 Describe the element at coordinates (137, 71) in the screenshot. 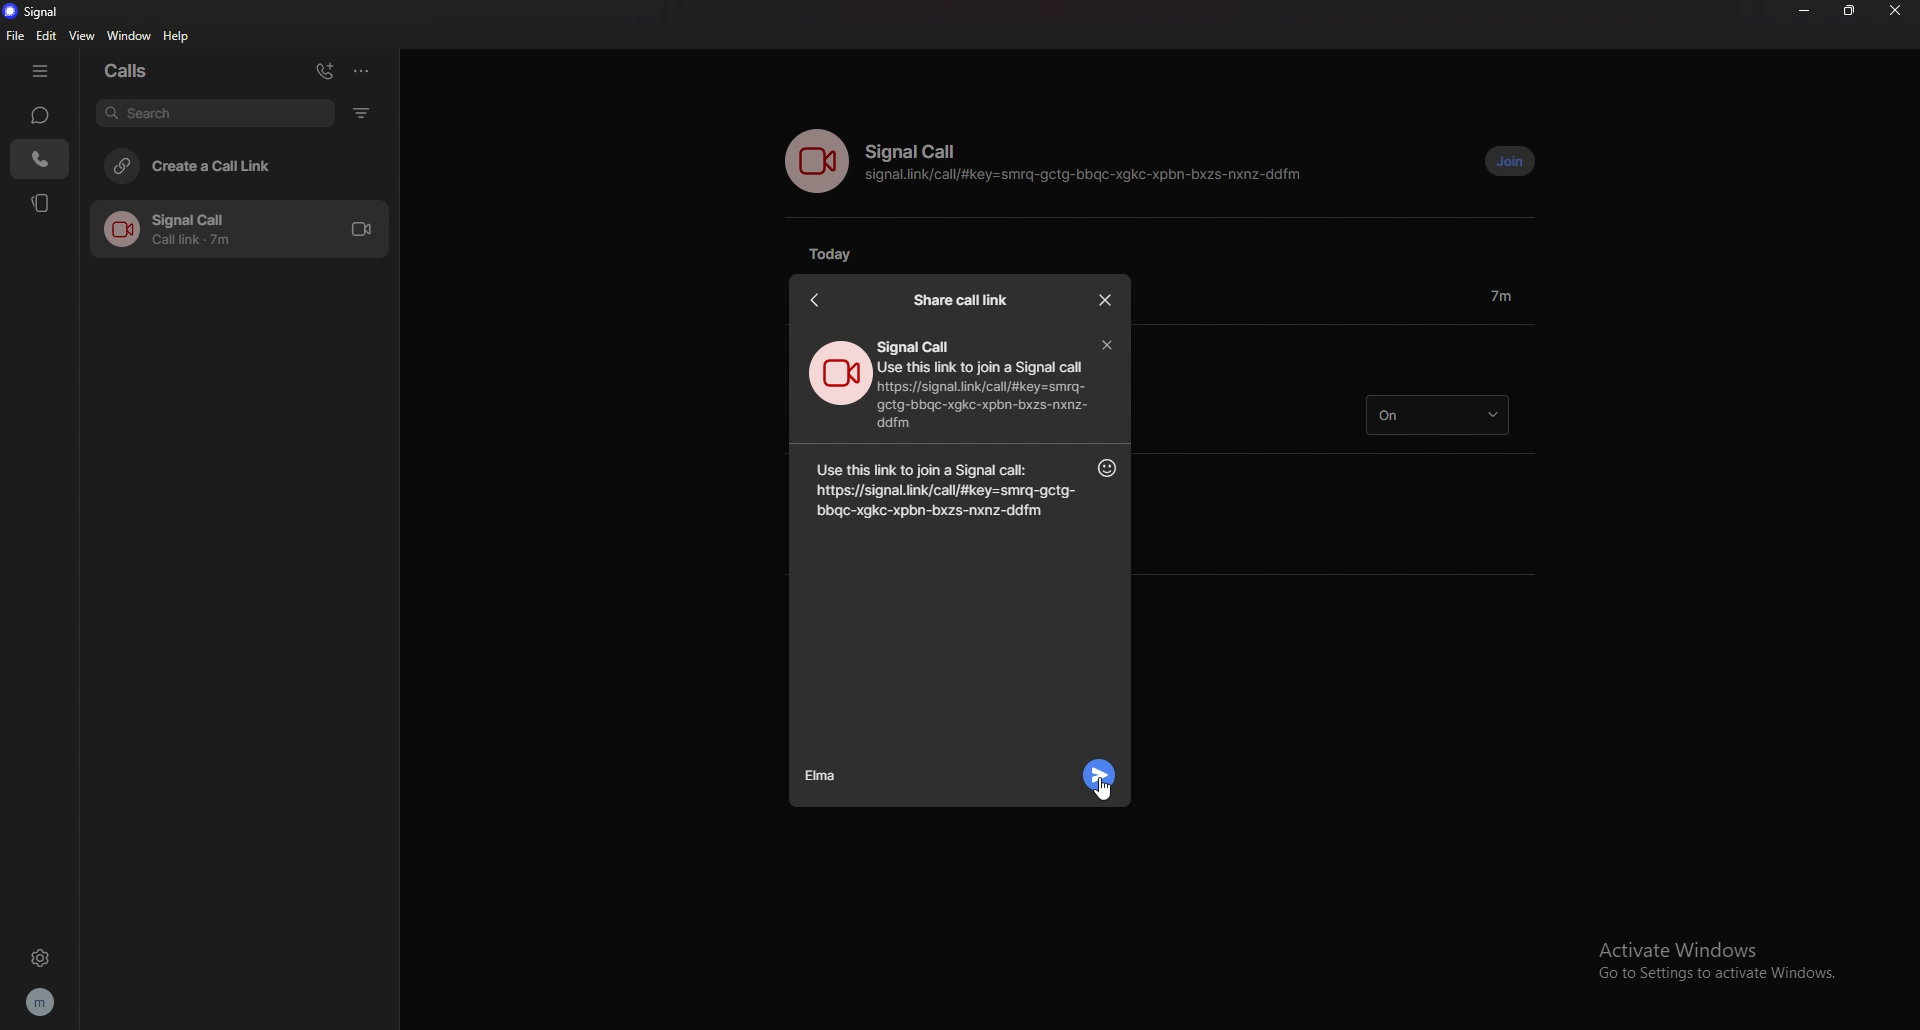

I see `calls` at that location.